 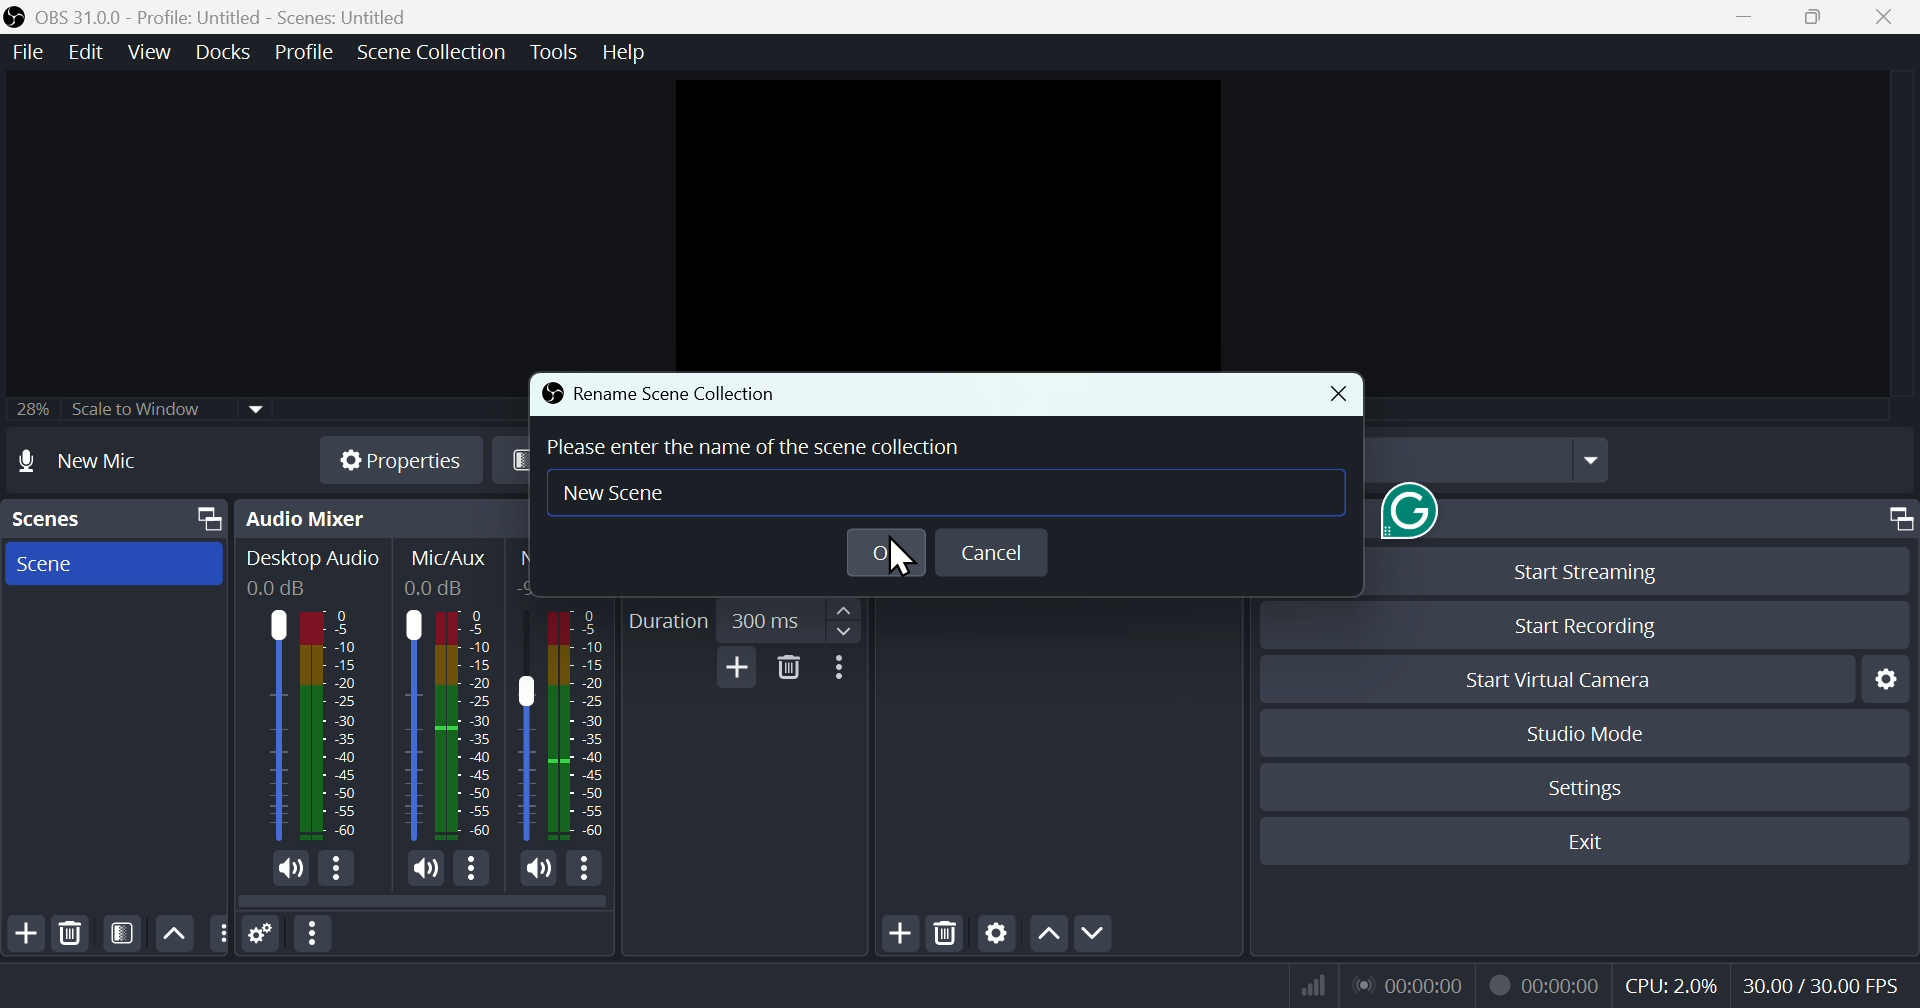 What do you see at coordinates (1315, 983) in the screenshot?
I see `Bitrate` at bounding box center [1315, 983].